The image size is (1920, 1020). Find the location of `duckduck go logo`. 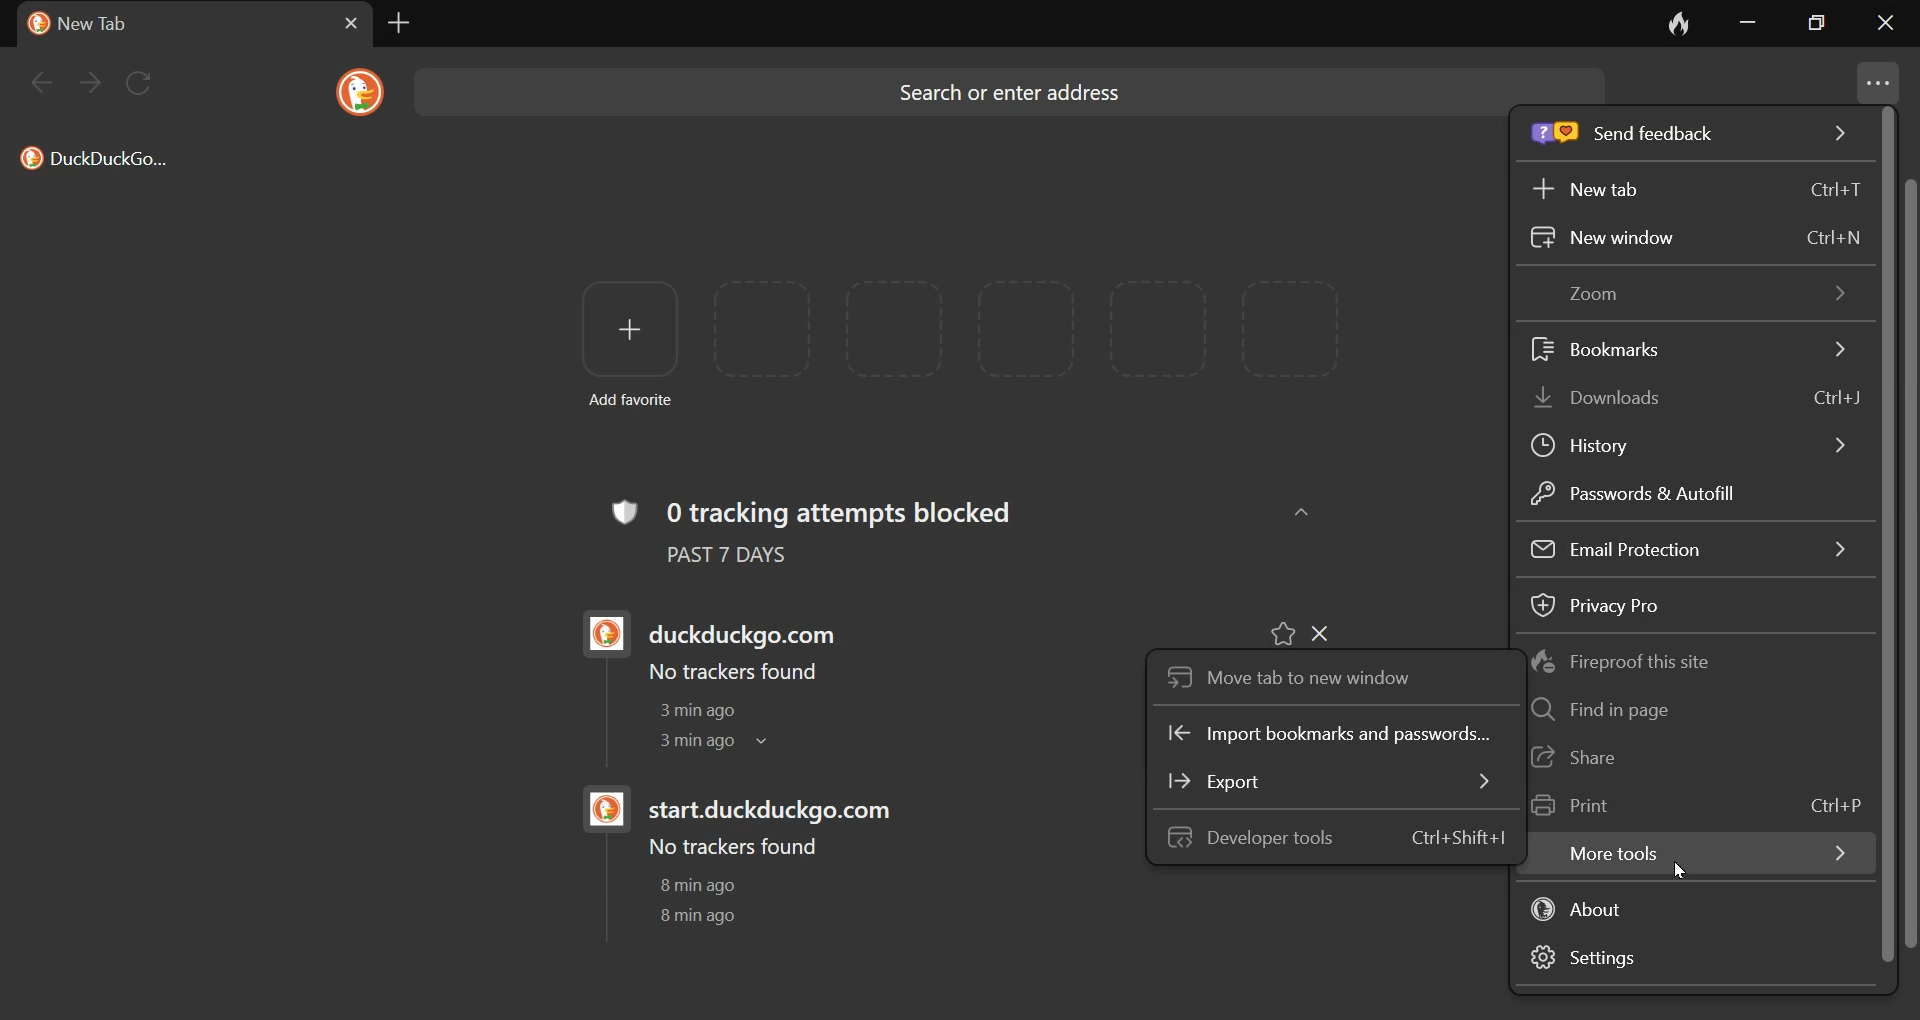

duckduck go logo is located at coordinates (597, 634).